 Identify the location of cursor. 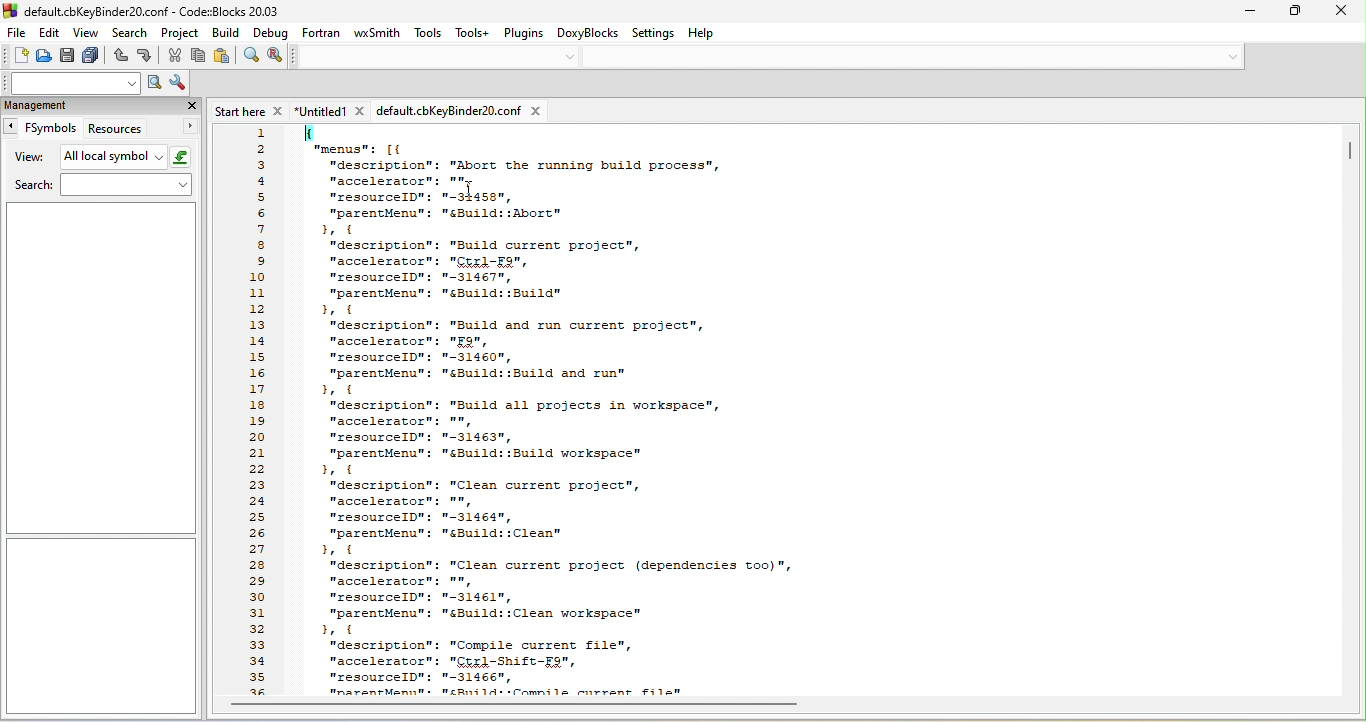
(467, 188).